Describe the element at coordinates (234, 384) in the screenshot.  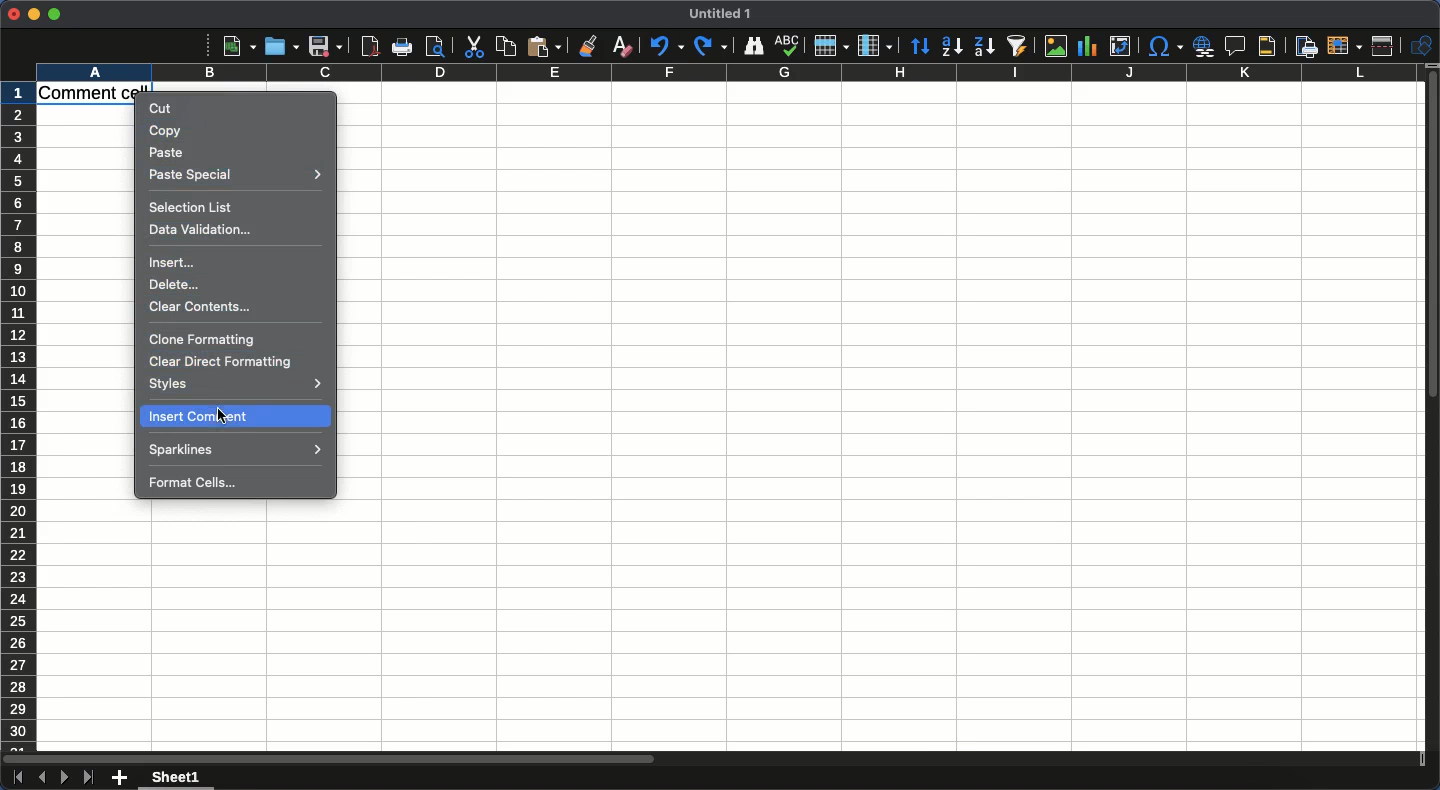
I see `Styles` at that location.